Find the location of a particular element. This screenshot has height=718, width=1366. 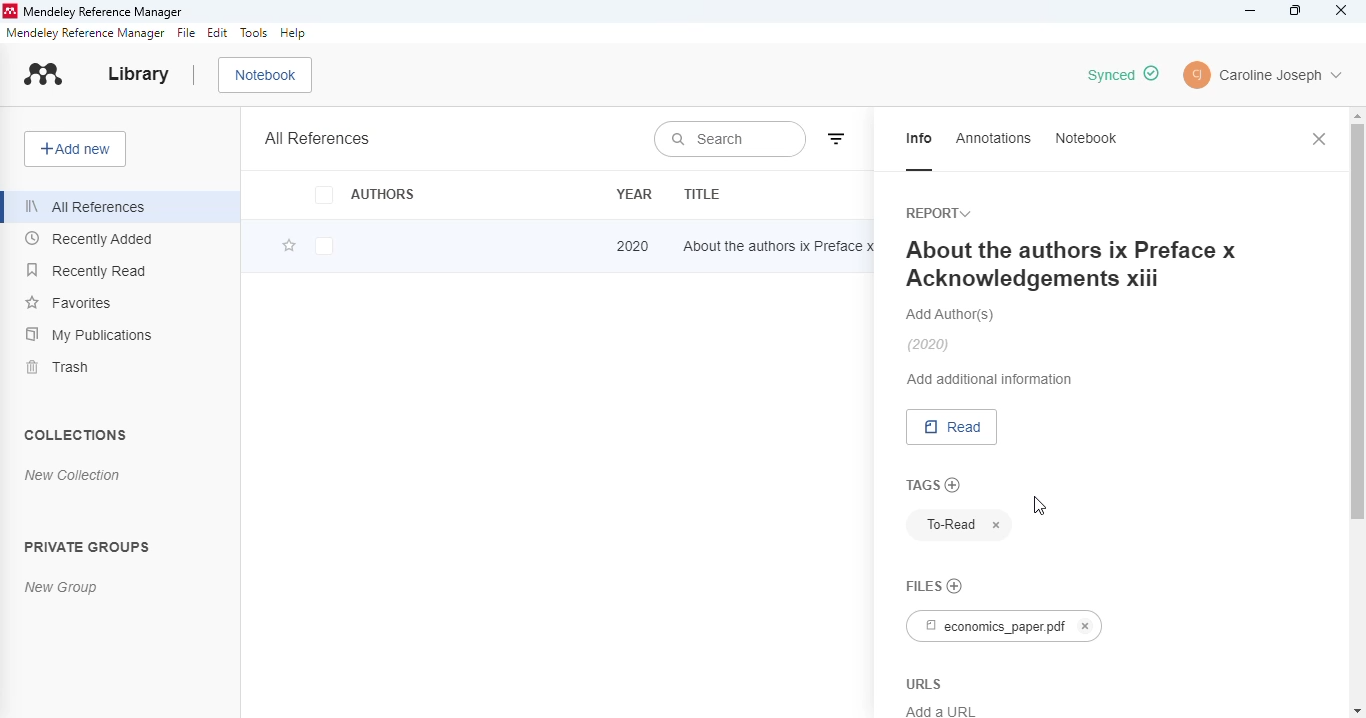

no file chosen is located at coordinates (954, 583).